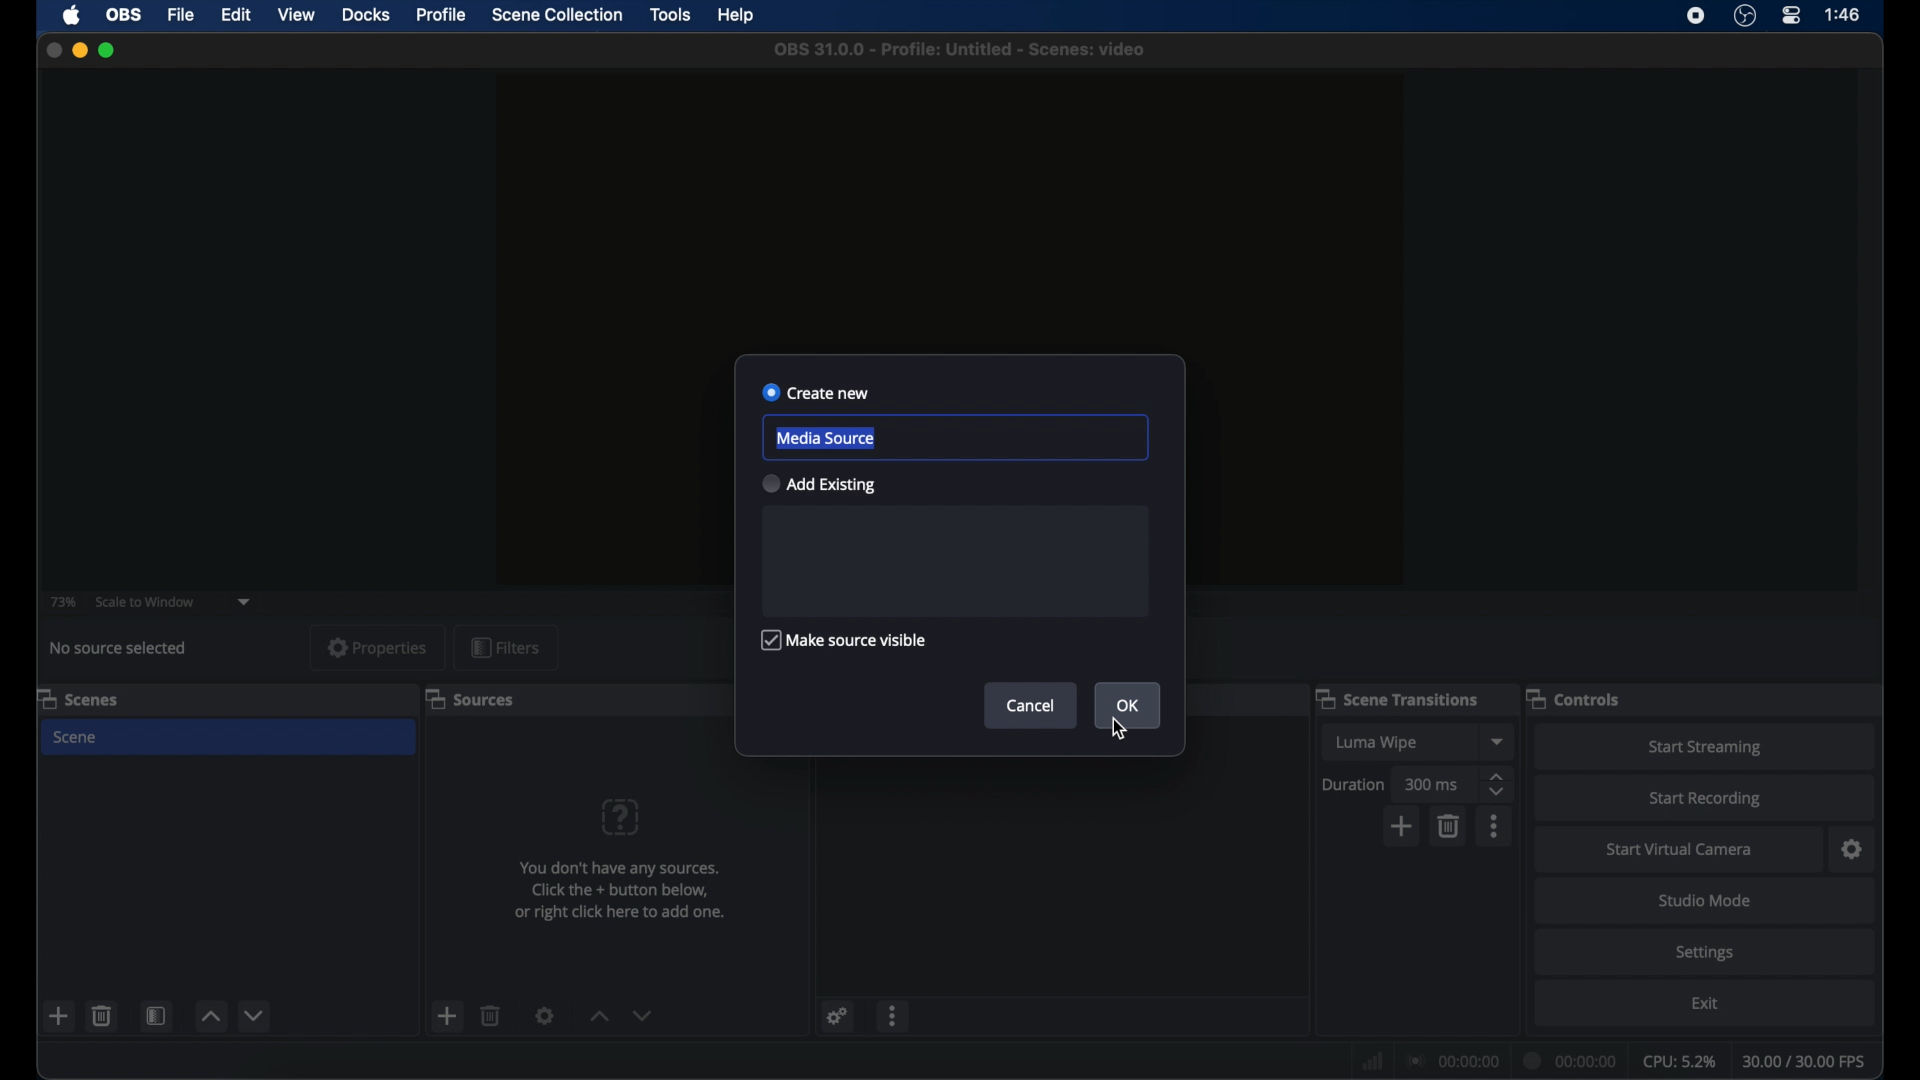  I want to click on no source selected, so click(118, 648).